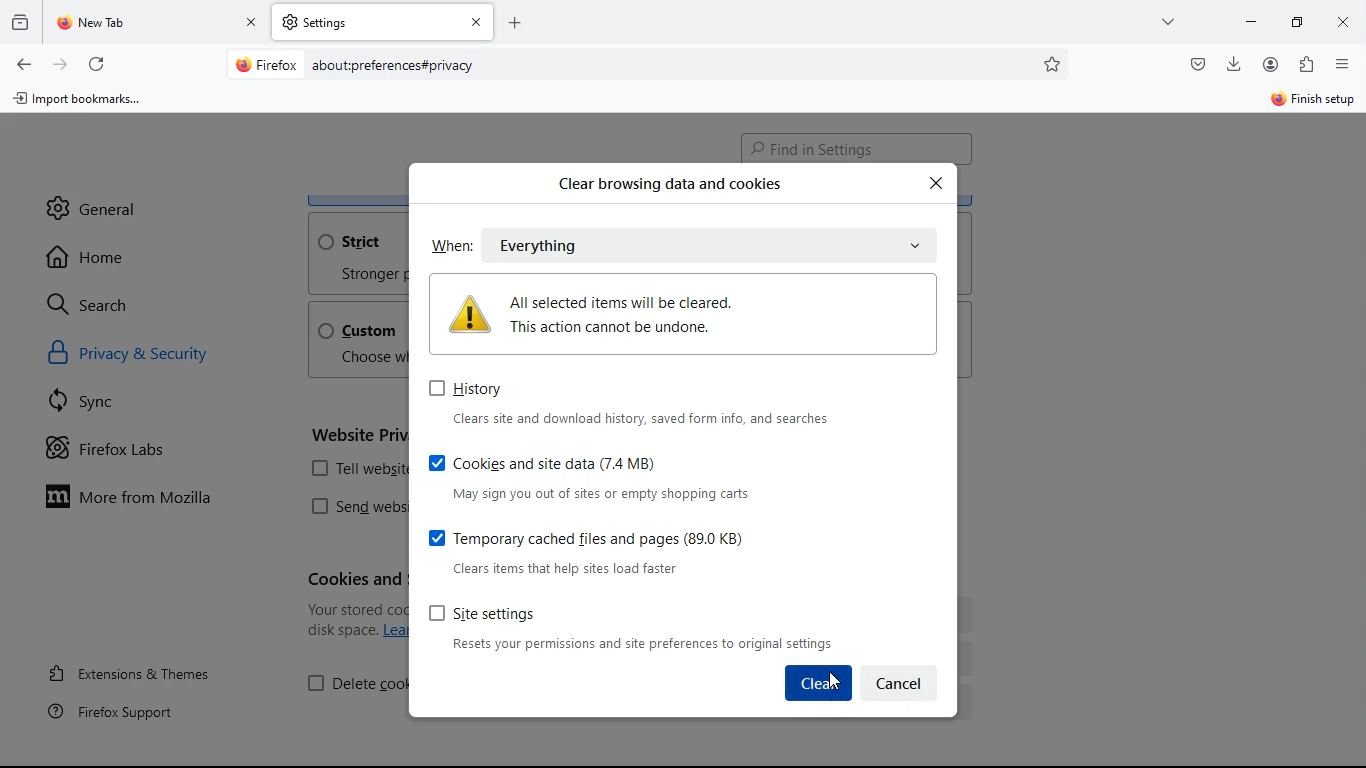 The height and width of the screenshot is (768, 1366). I want to click on cancel, so click(900, 682).